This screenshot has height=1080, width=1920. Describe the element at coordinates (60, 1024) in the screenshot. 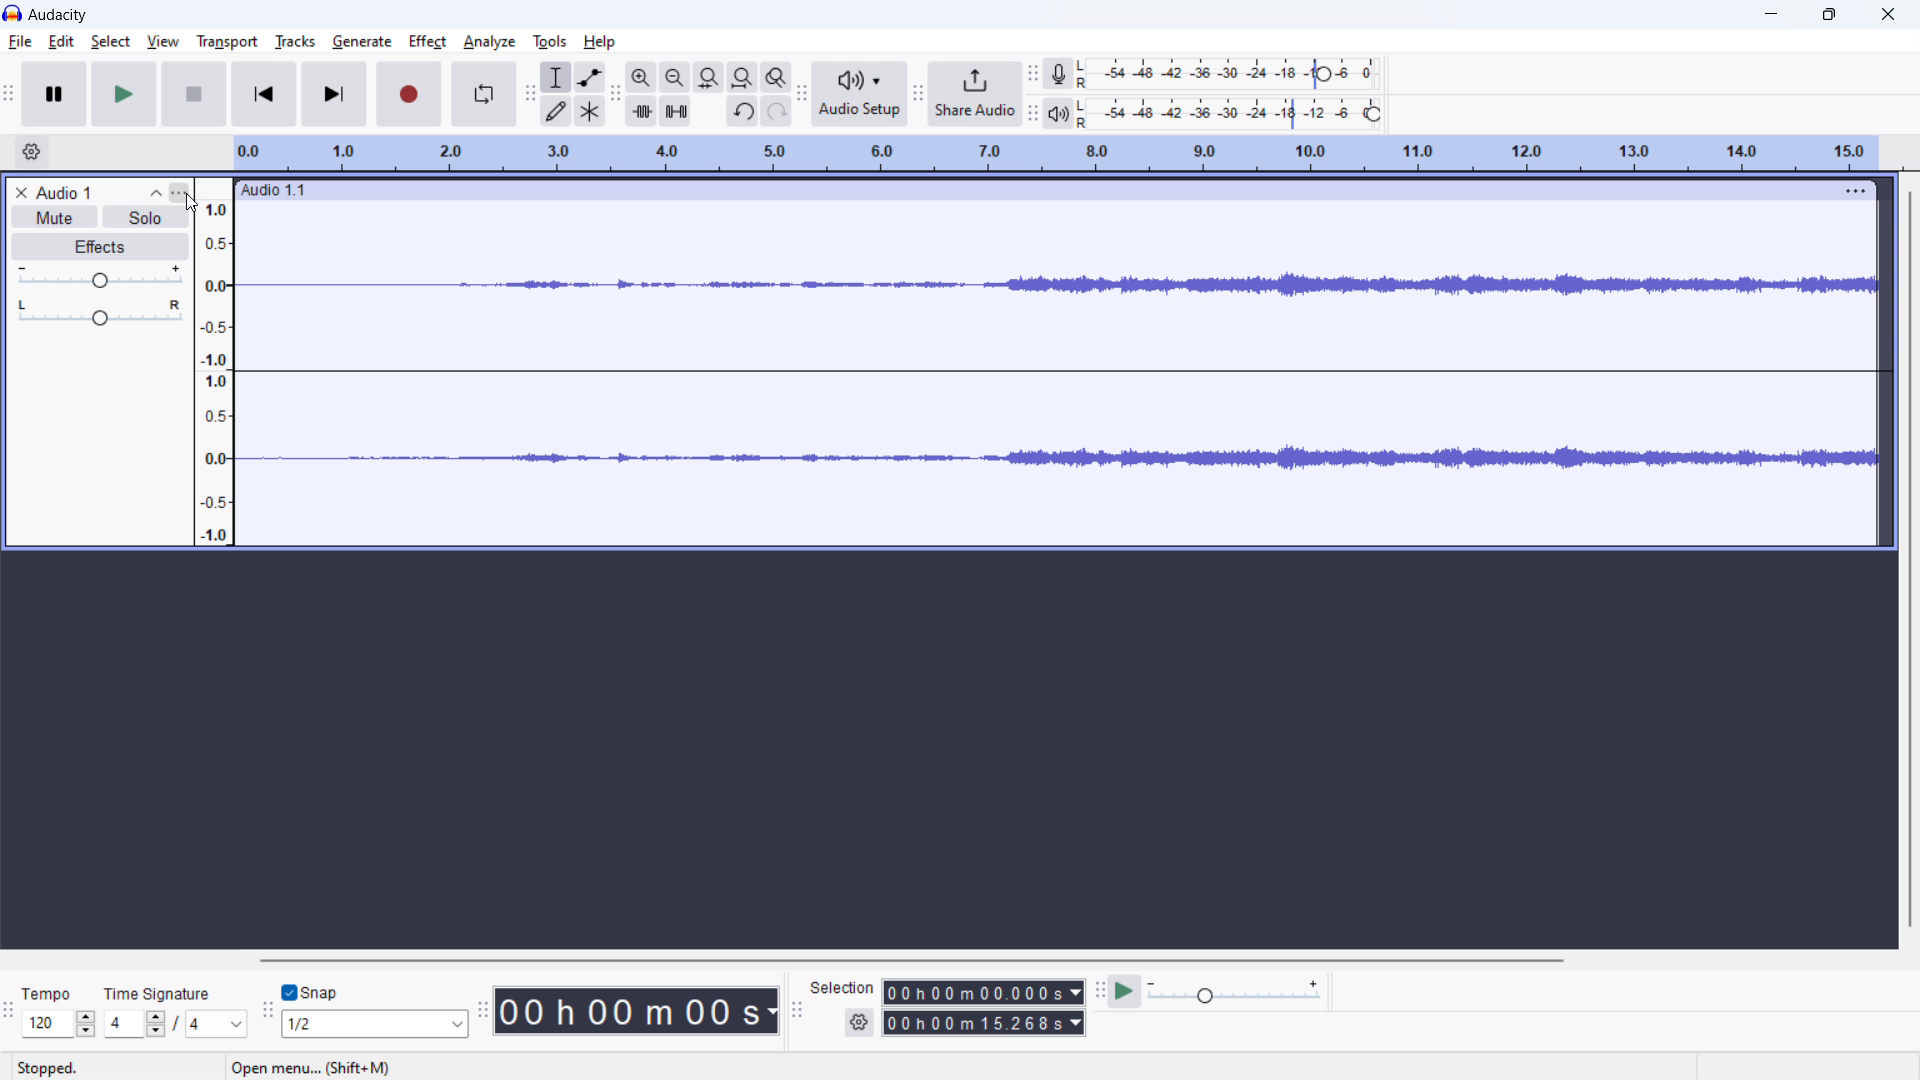

I see `set tempo` at that location.